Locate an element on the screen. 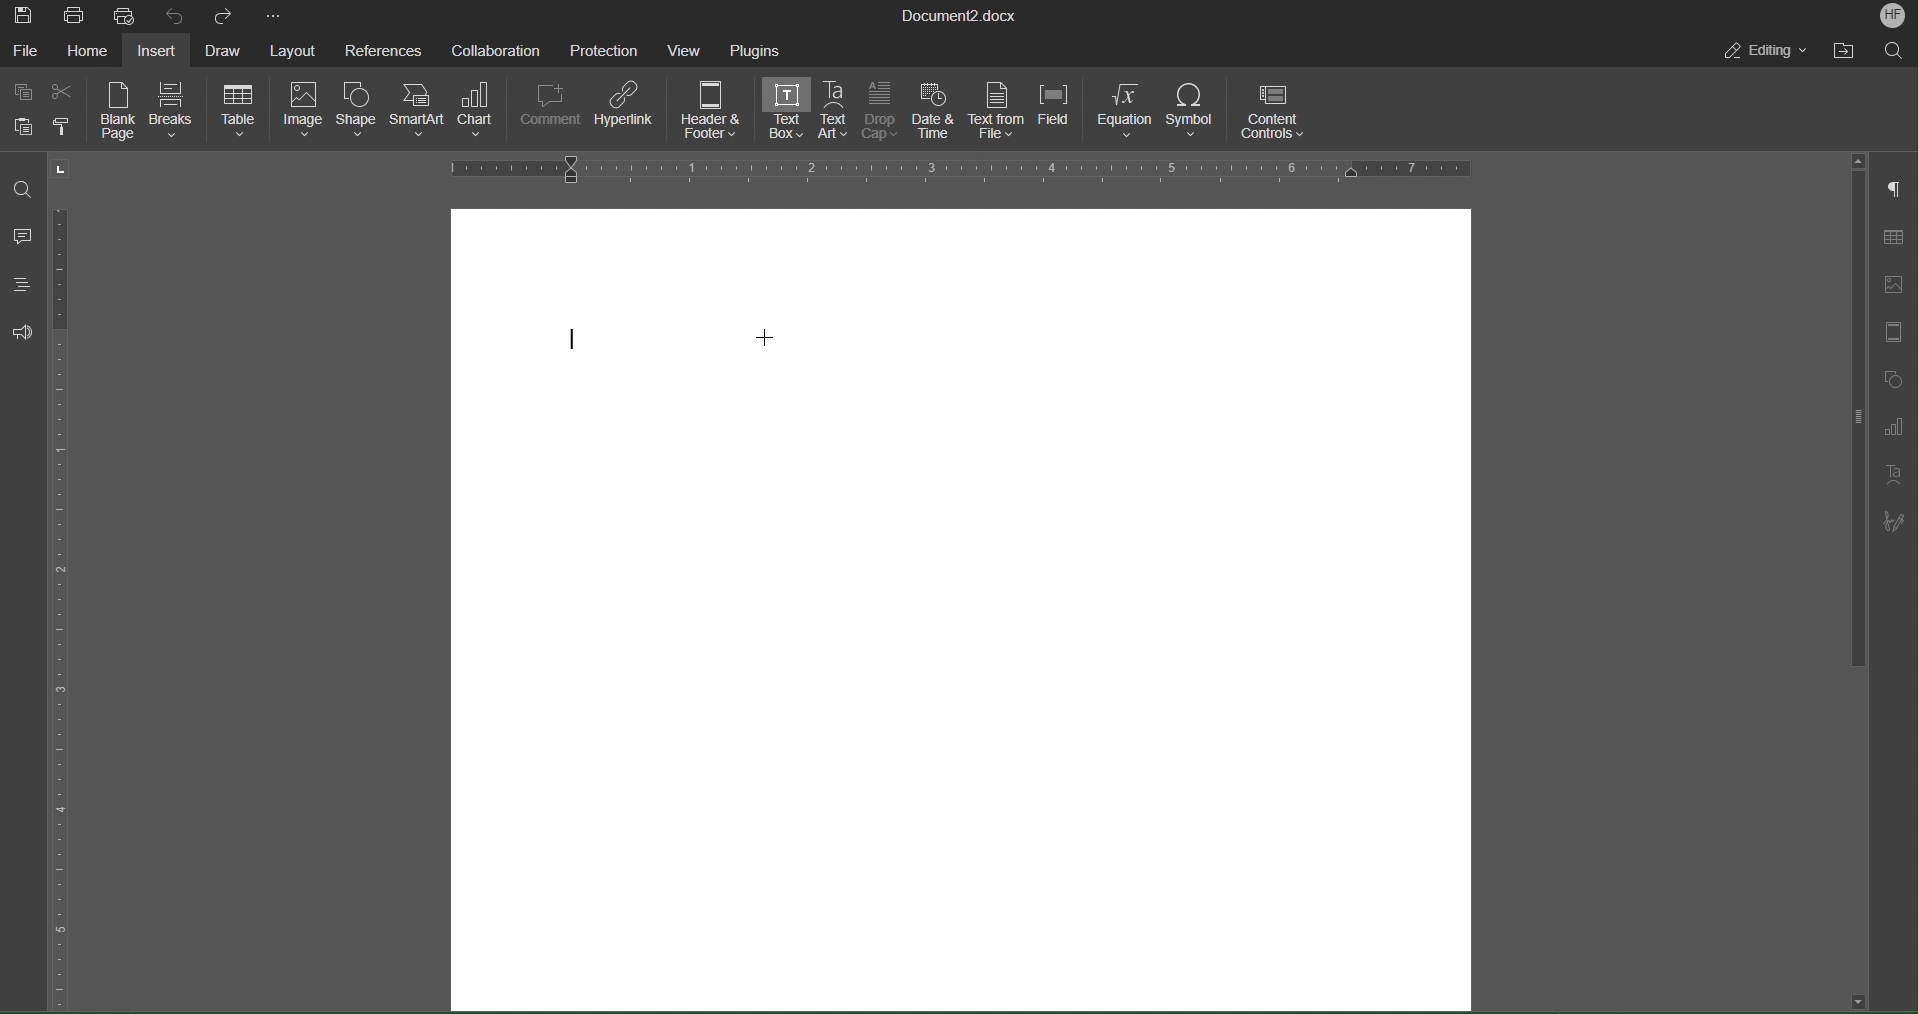 Image resolution: width=1918 pixels, height=1014 pixels. Headings is located at coordinates (20, 284).